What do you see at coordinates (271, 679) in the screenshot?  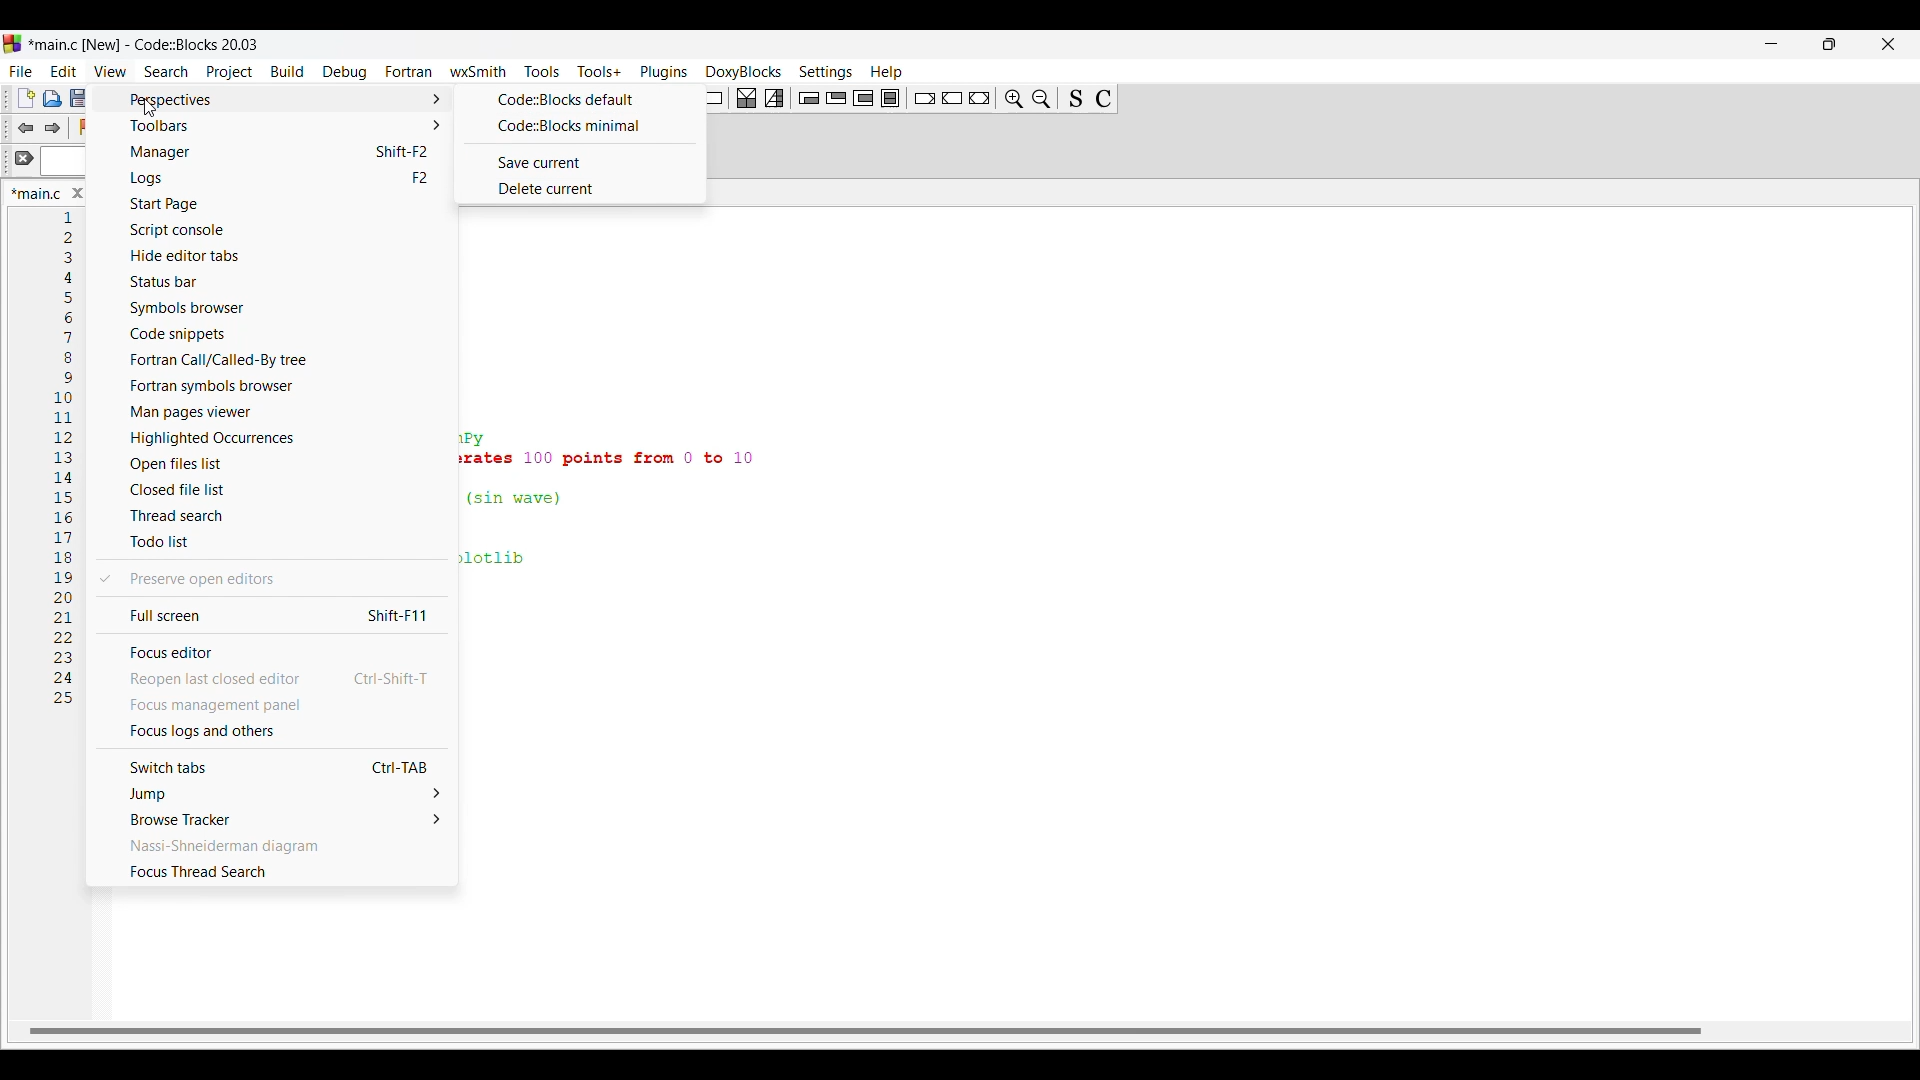 I see `Reopen last closed editor` at bounding box center [271, 679].